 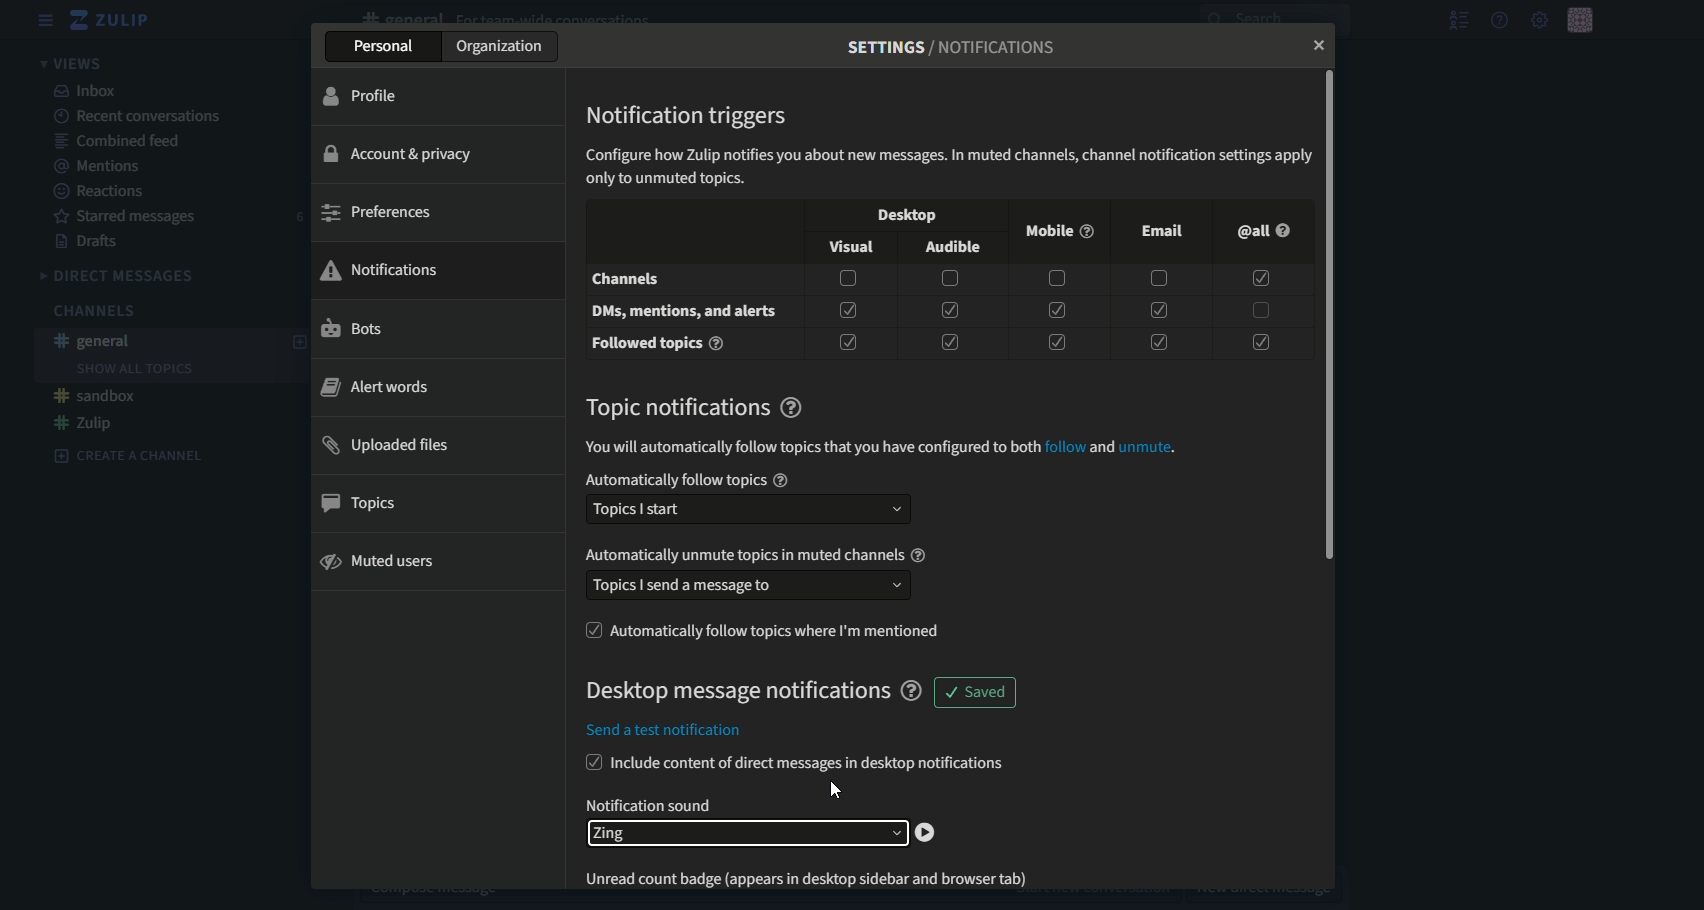 I want to click on checkbox, so click(x=590, y=630).